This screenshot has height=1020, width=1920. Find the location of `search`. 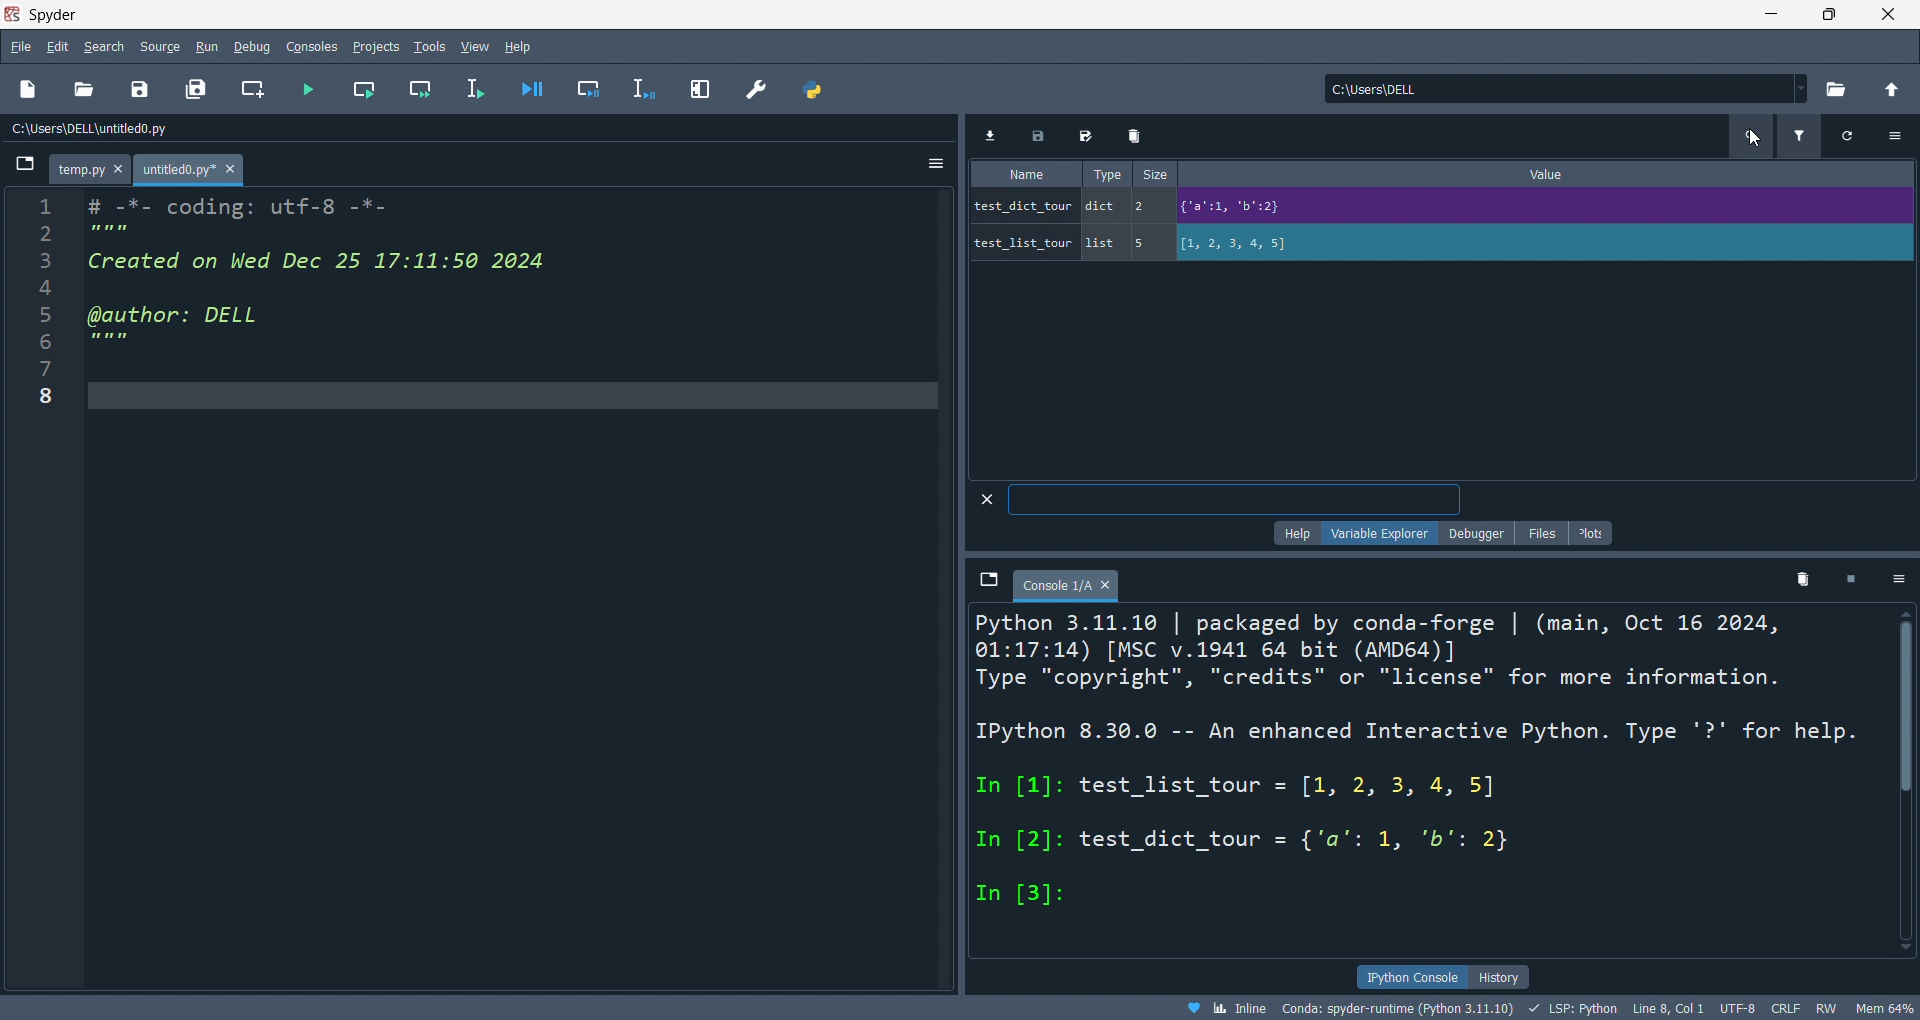

search is located at coordinates (104, 45).